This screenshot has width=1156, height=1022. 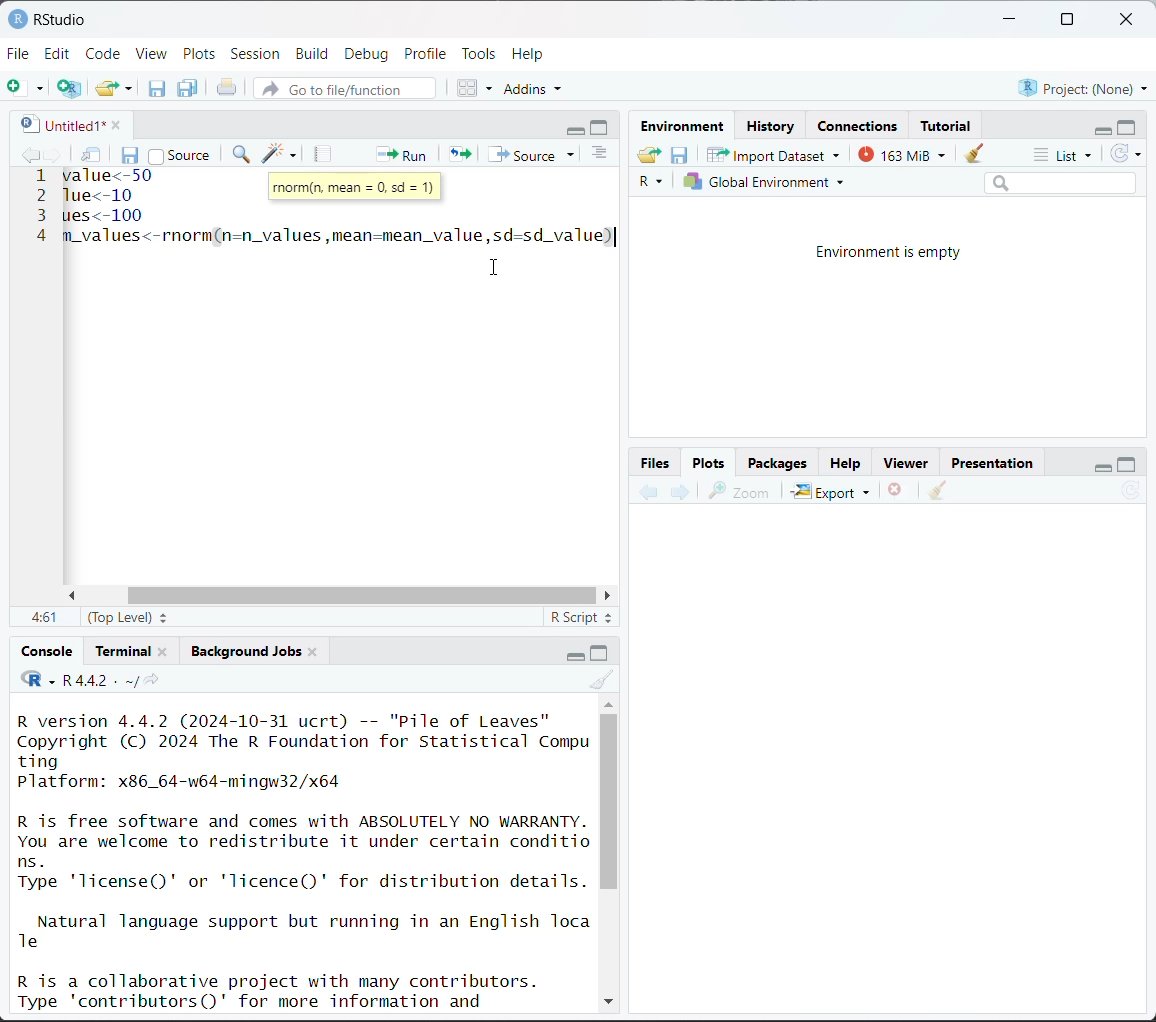 I want to click on Debug, so click(x=366, y=54).